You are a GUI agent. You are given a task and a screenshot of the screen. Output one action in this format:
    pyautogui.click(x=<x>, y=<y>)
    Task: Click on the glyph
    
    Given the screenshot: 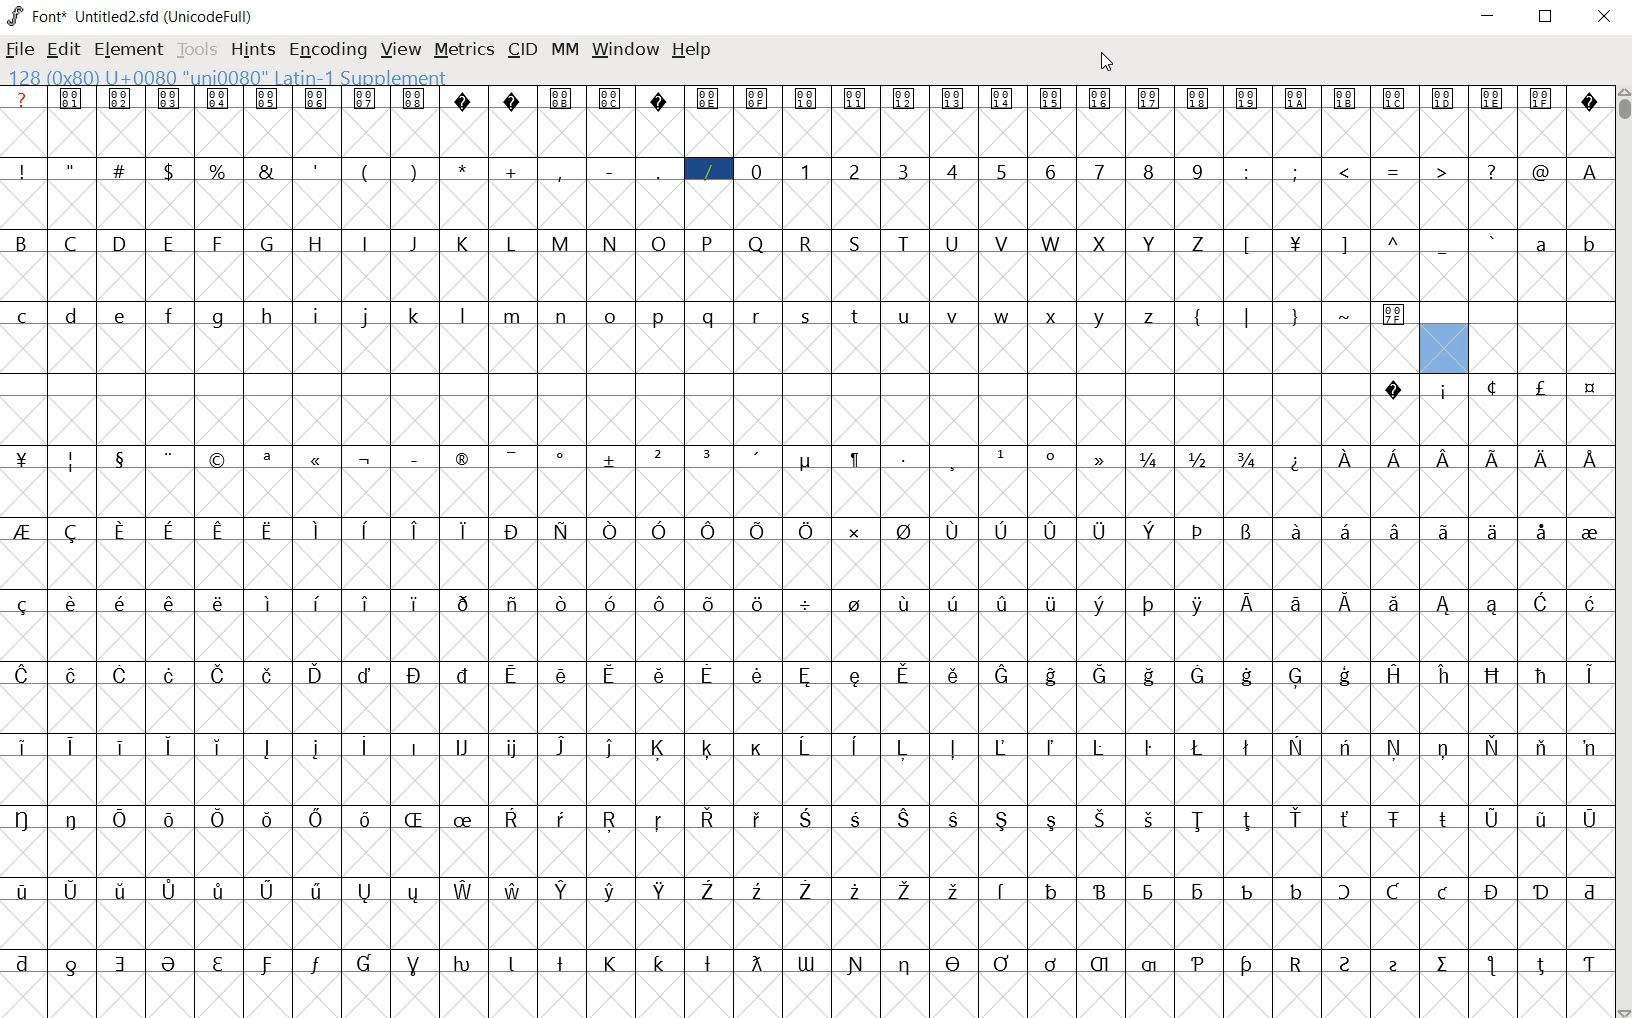 What is the action you would take?
    pyautogui.click(x=464, y=820)
    